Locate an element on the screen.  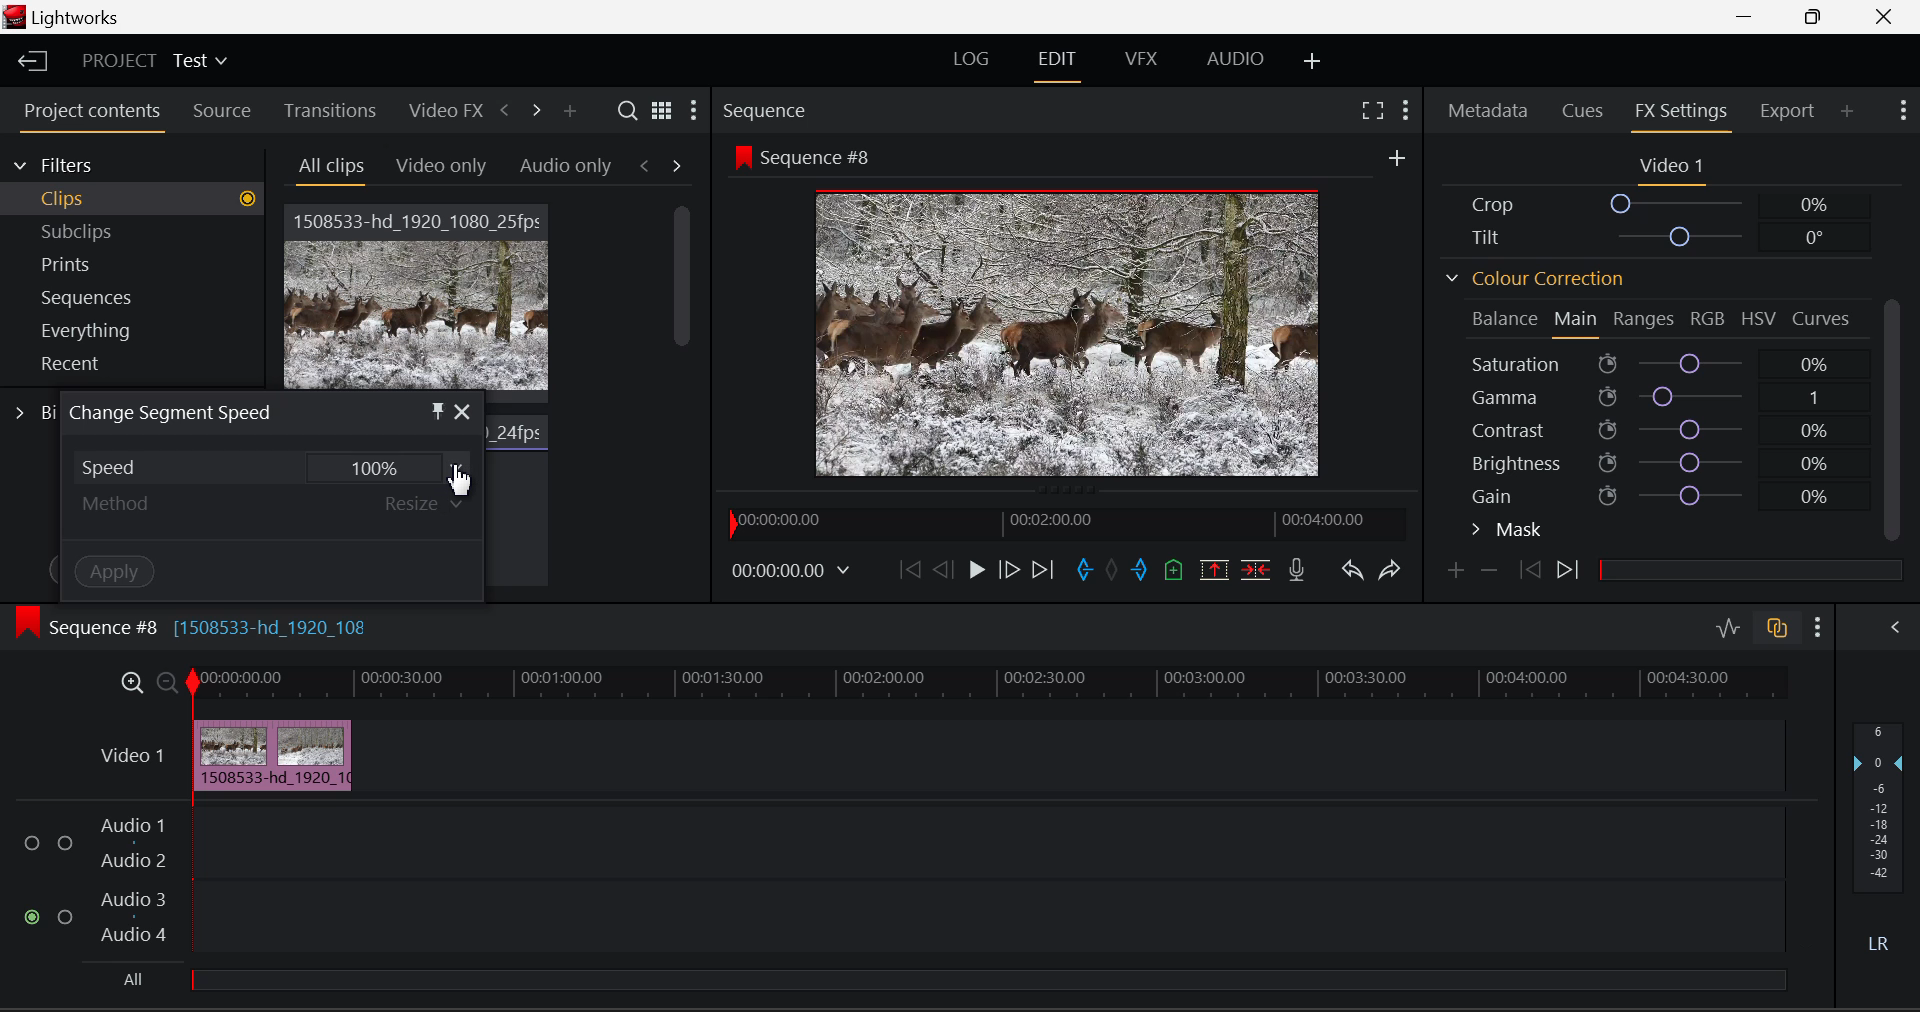
Add panel is located at coordinates (573, 112).